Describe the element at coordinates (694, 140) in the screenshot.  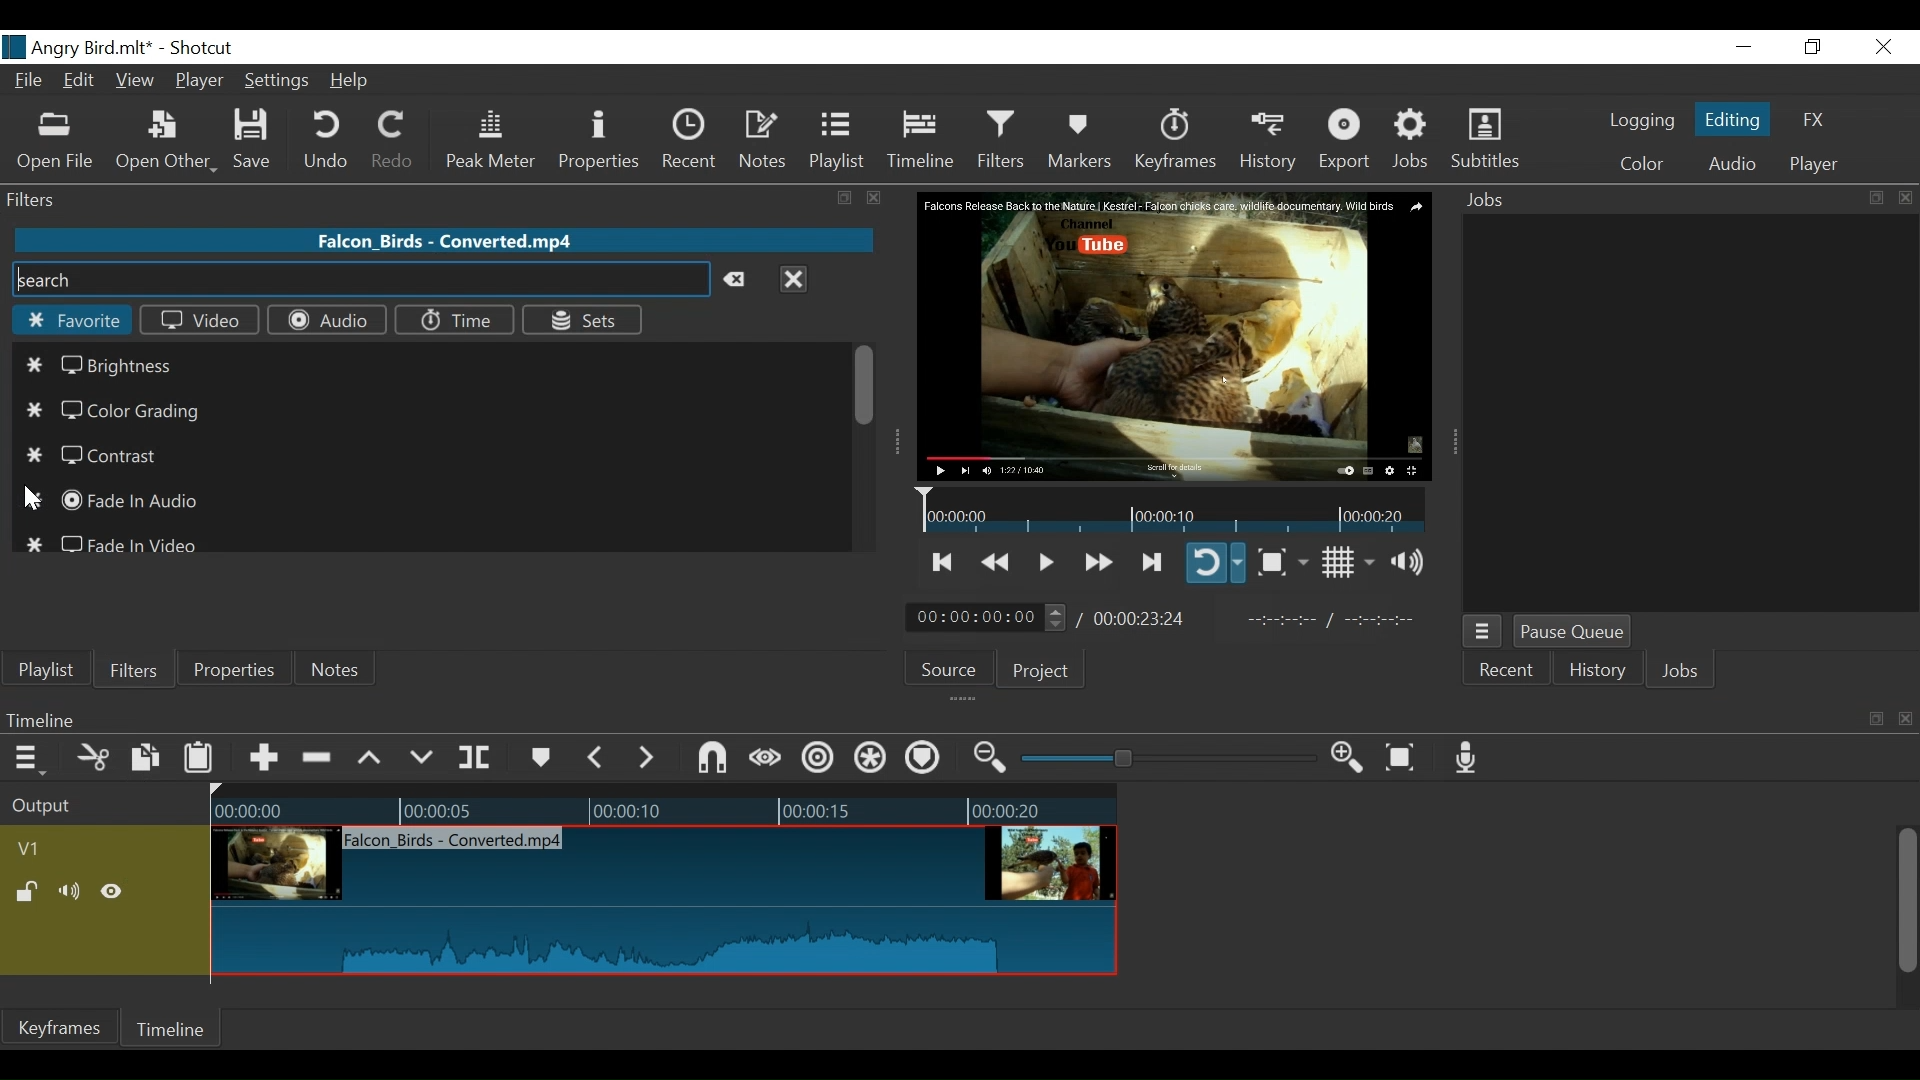
I see `Recent` at that location.